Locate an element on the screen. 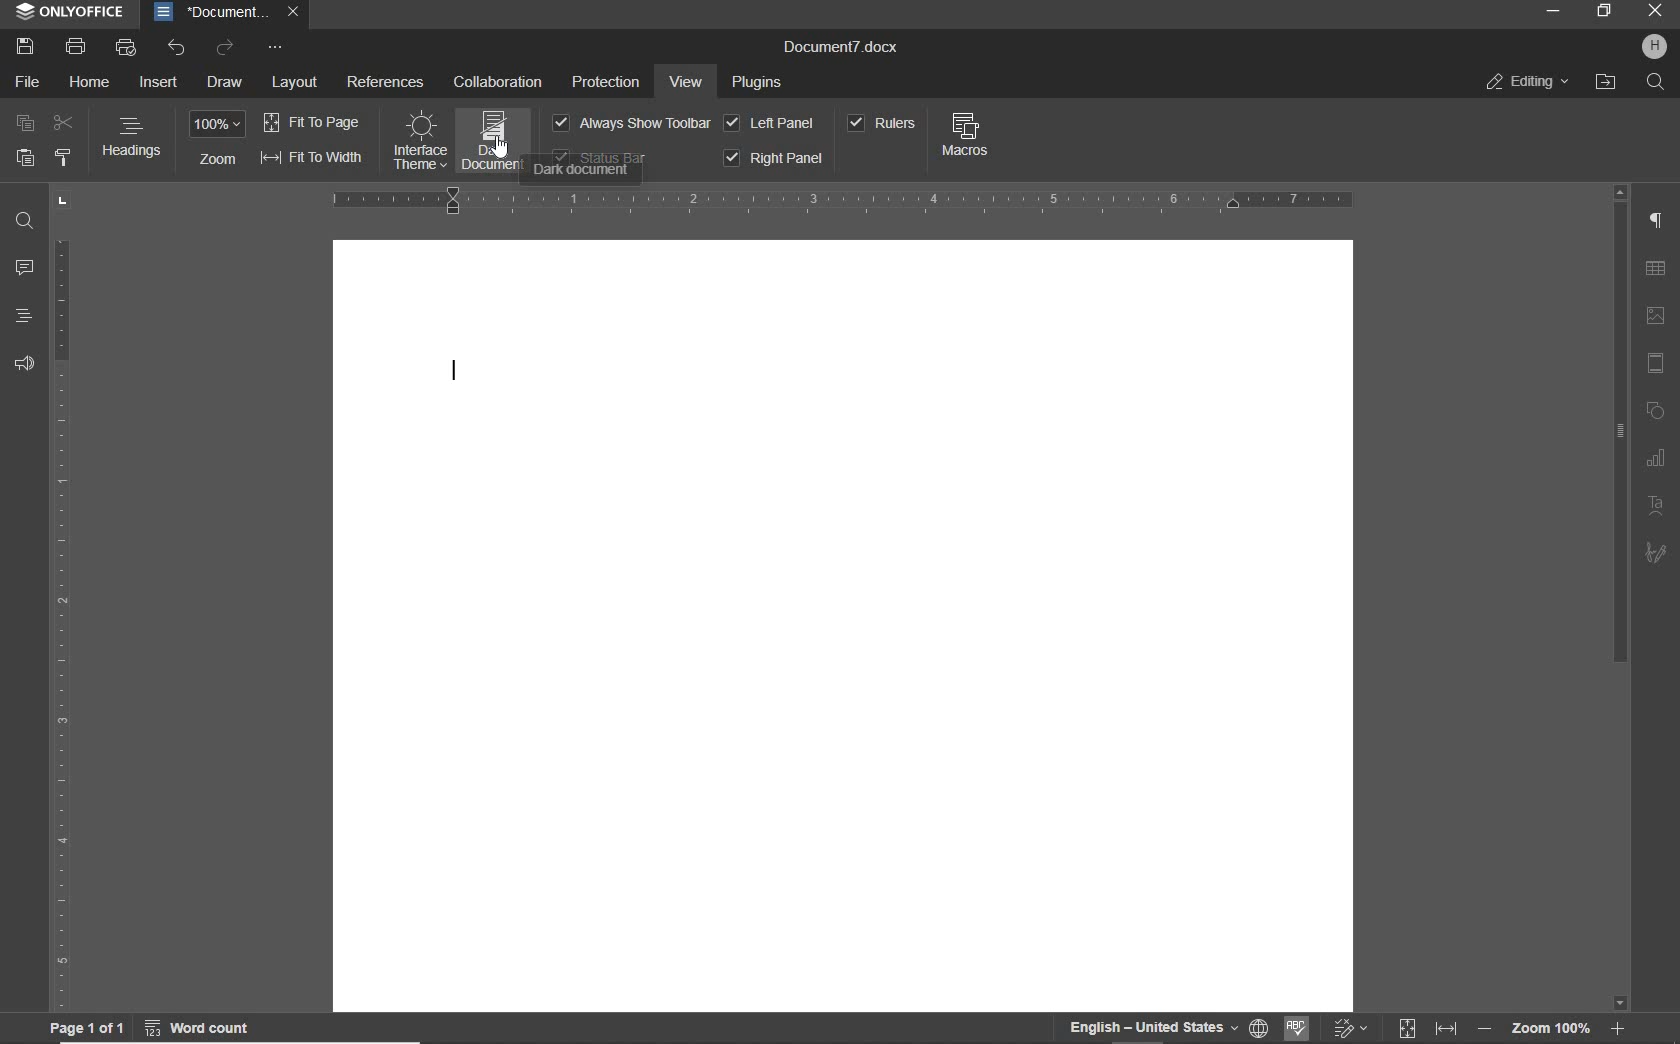 This screenshot has width=1680, height=1044. DOCUMENT NAME is located at coordinates (228, 13).